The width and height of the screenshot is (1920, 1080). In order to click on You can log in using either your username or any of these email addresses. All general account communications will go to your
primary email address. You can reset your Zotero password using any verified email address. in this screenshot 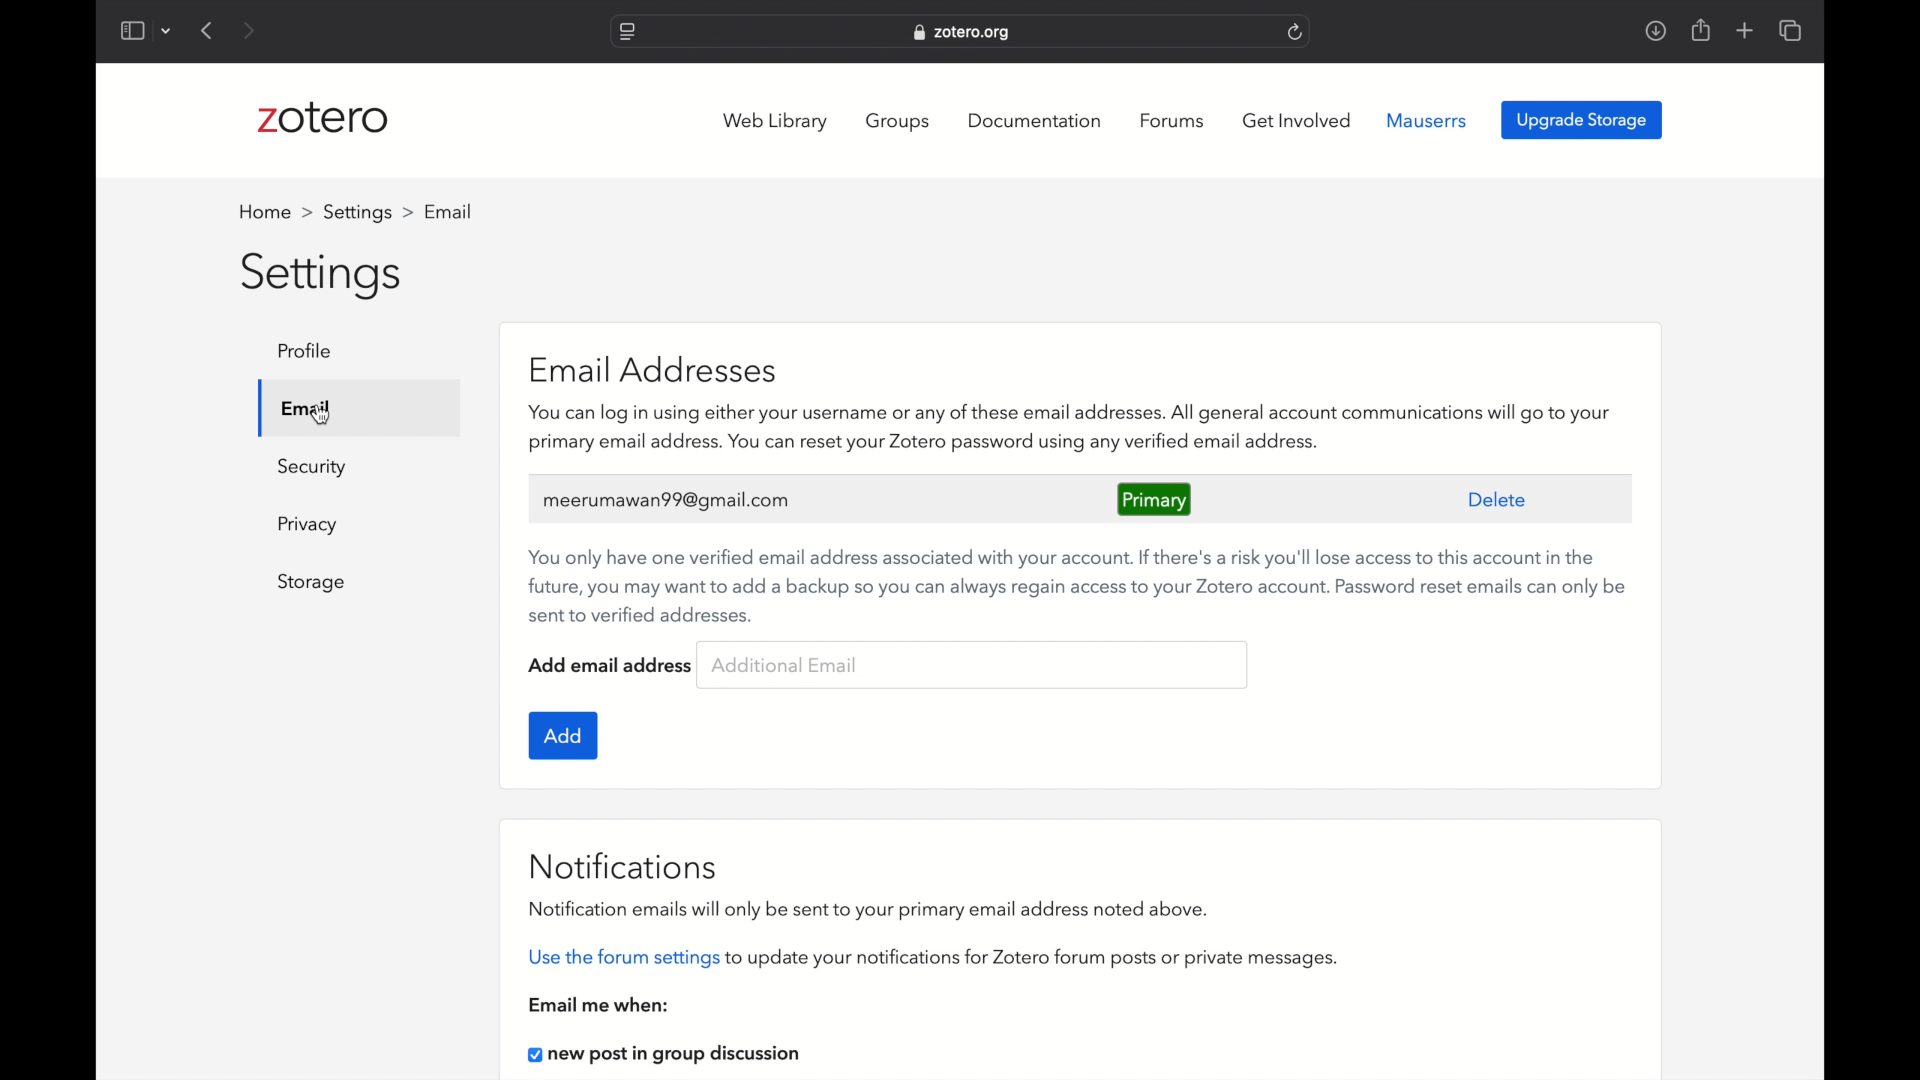, I will do `click(1079, 431)`.